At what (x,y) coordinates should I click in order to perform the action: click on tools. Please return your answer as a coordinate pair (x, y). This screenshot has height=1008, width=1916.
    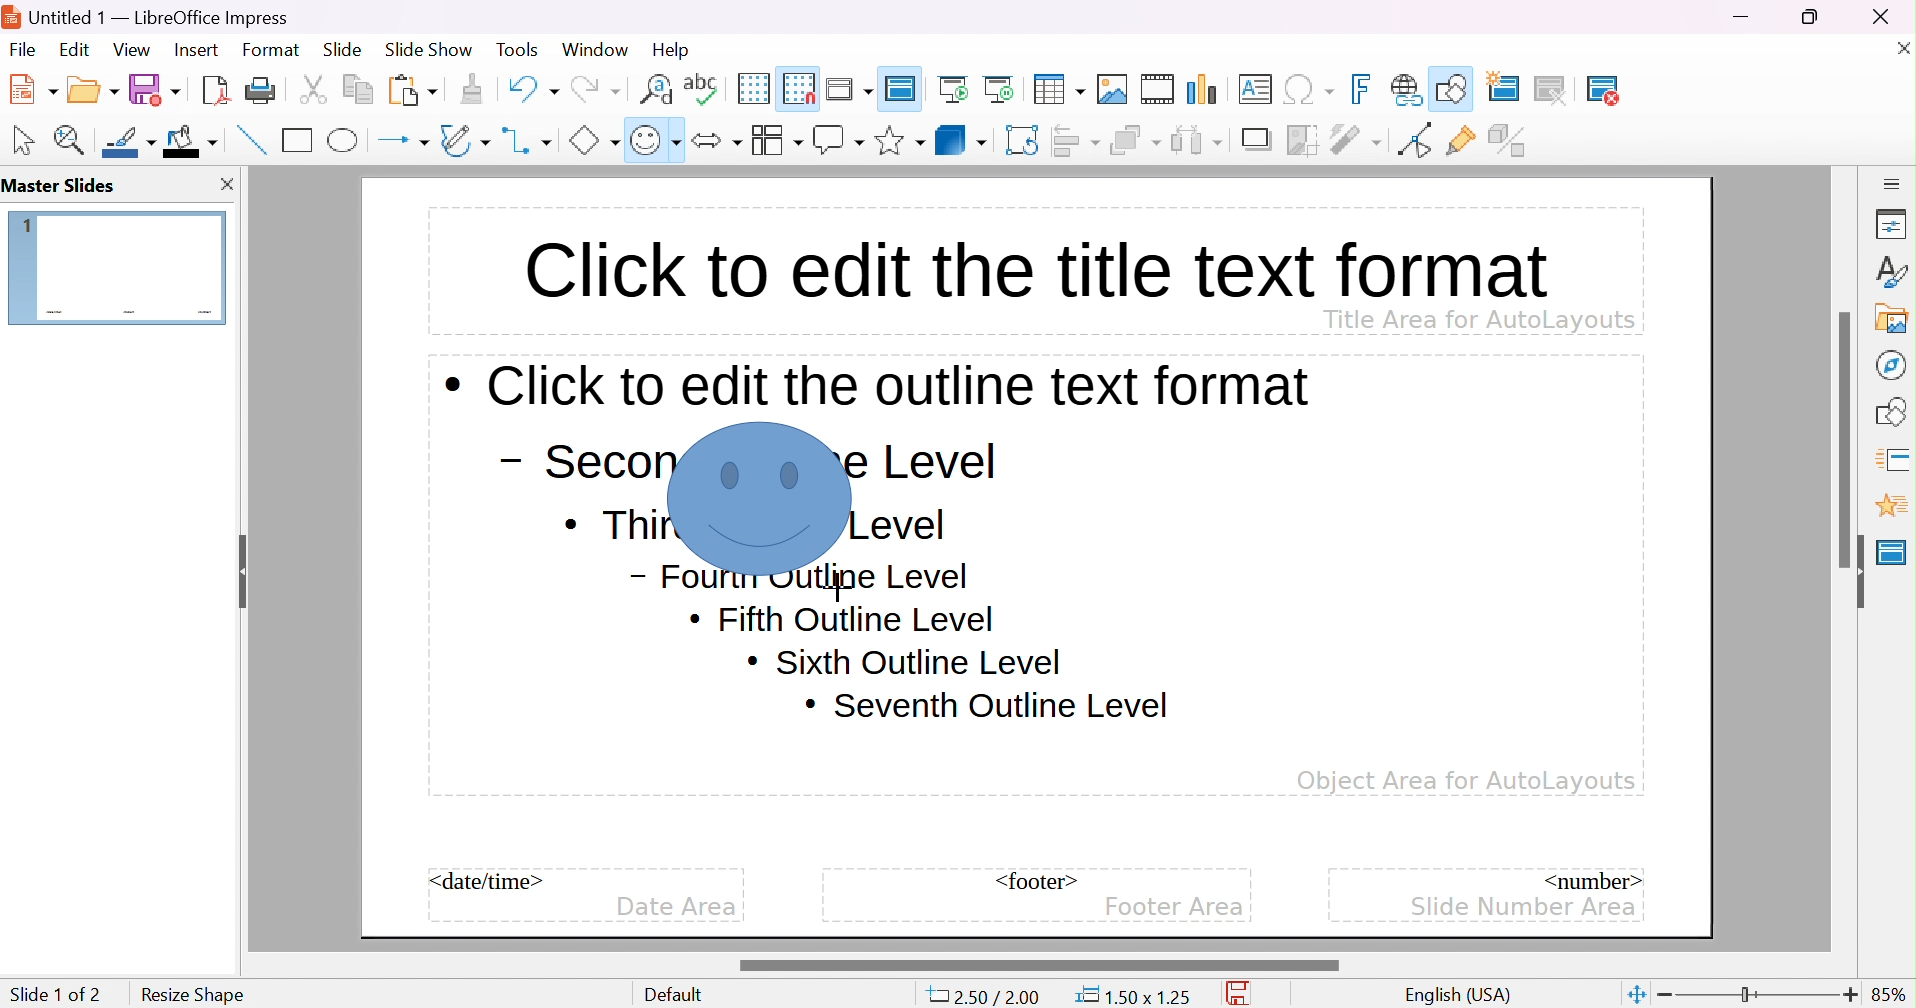
    Looking at the image, I should click on (519, 50).